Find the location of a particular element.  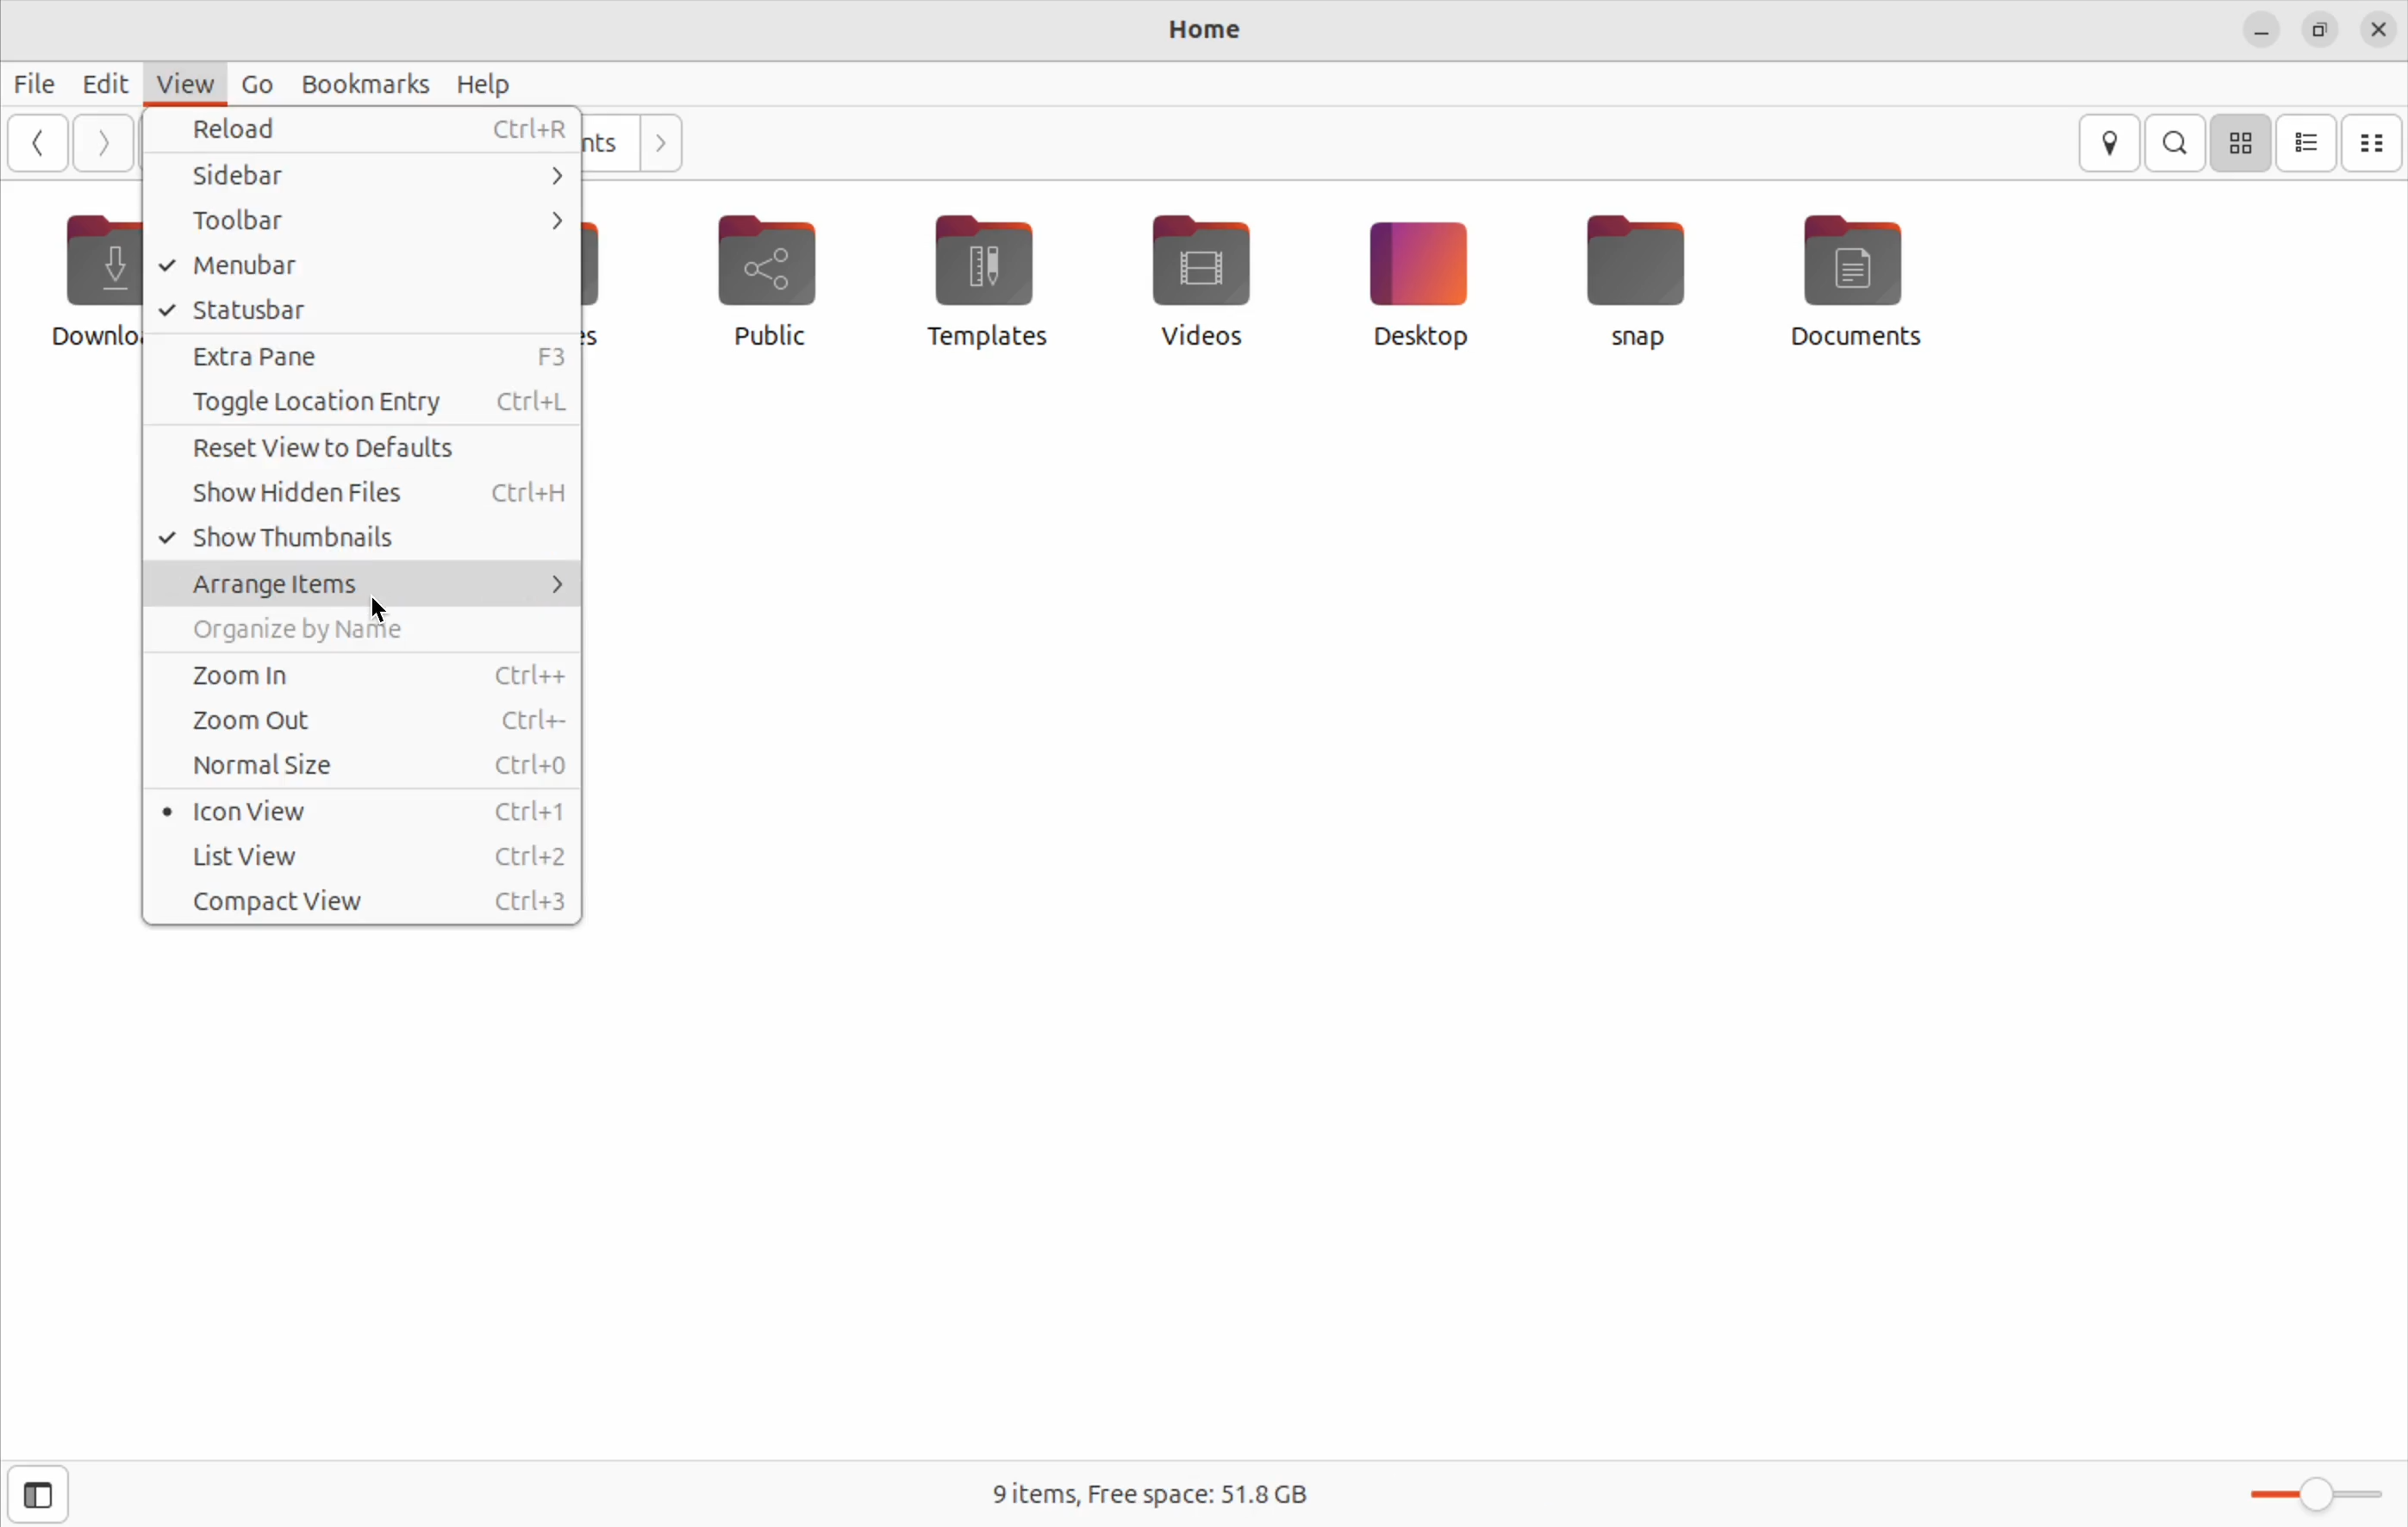

Public is located at coordinates (773, 287).